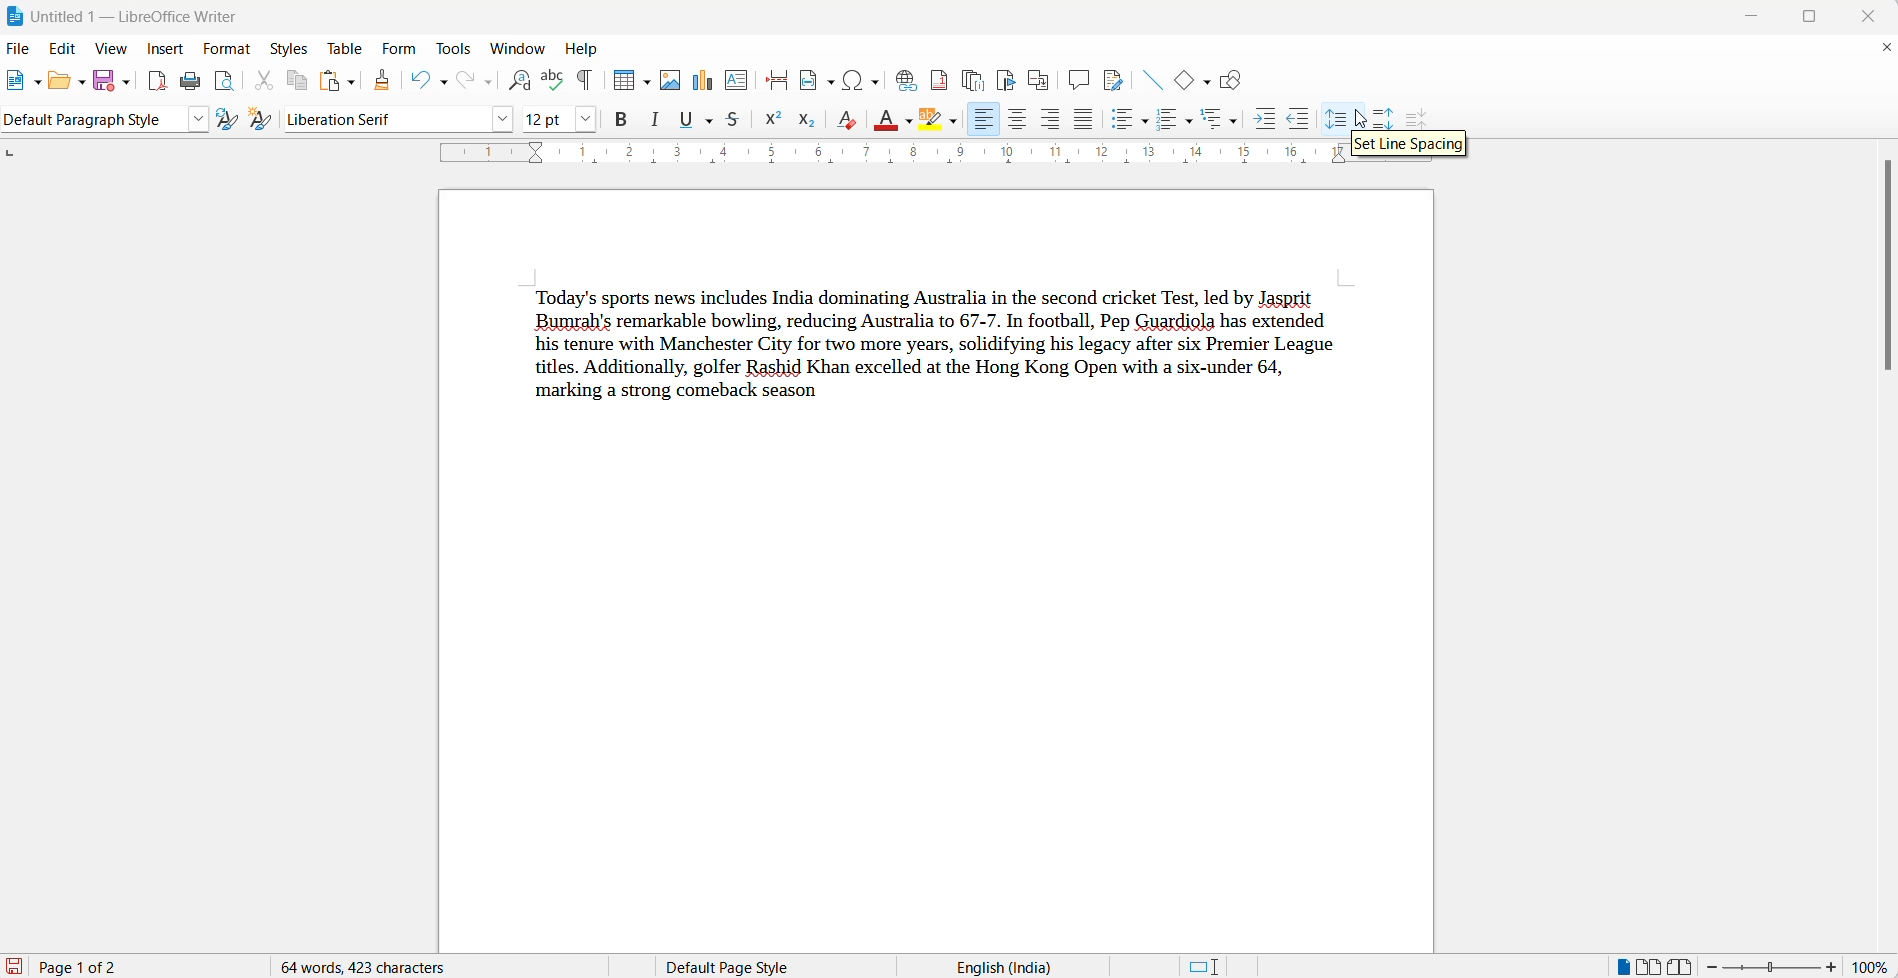  Describe the element at coordinates (1164, 117) in the screenshot. I see `toggle ordered list` at that location.